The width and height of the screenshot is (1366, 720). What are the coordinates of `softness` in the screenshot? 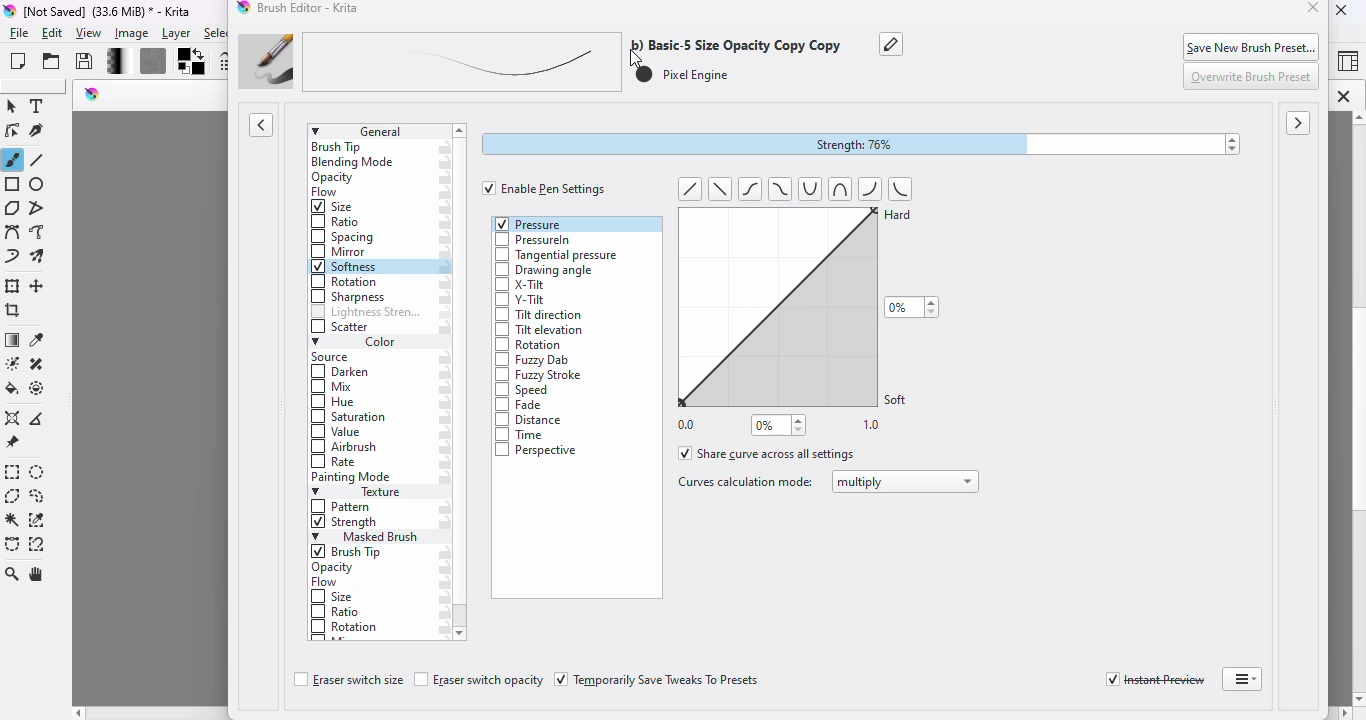 It's located at (345, 267).